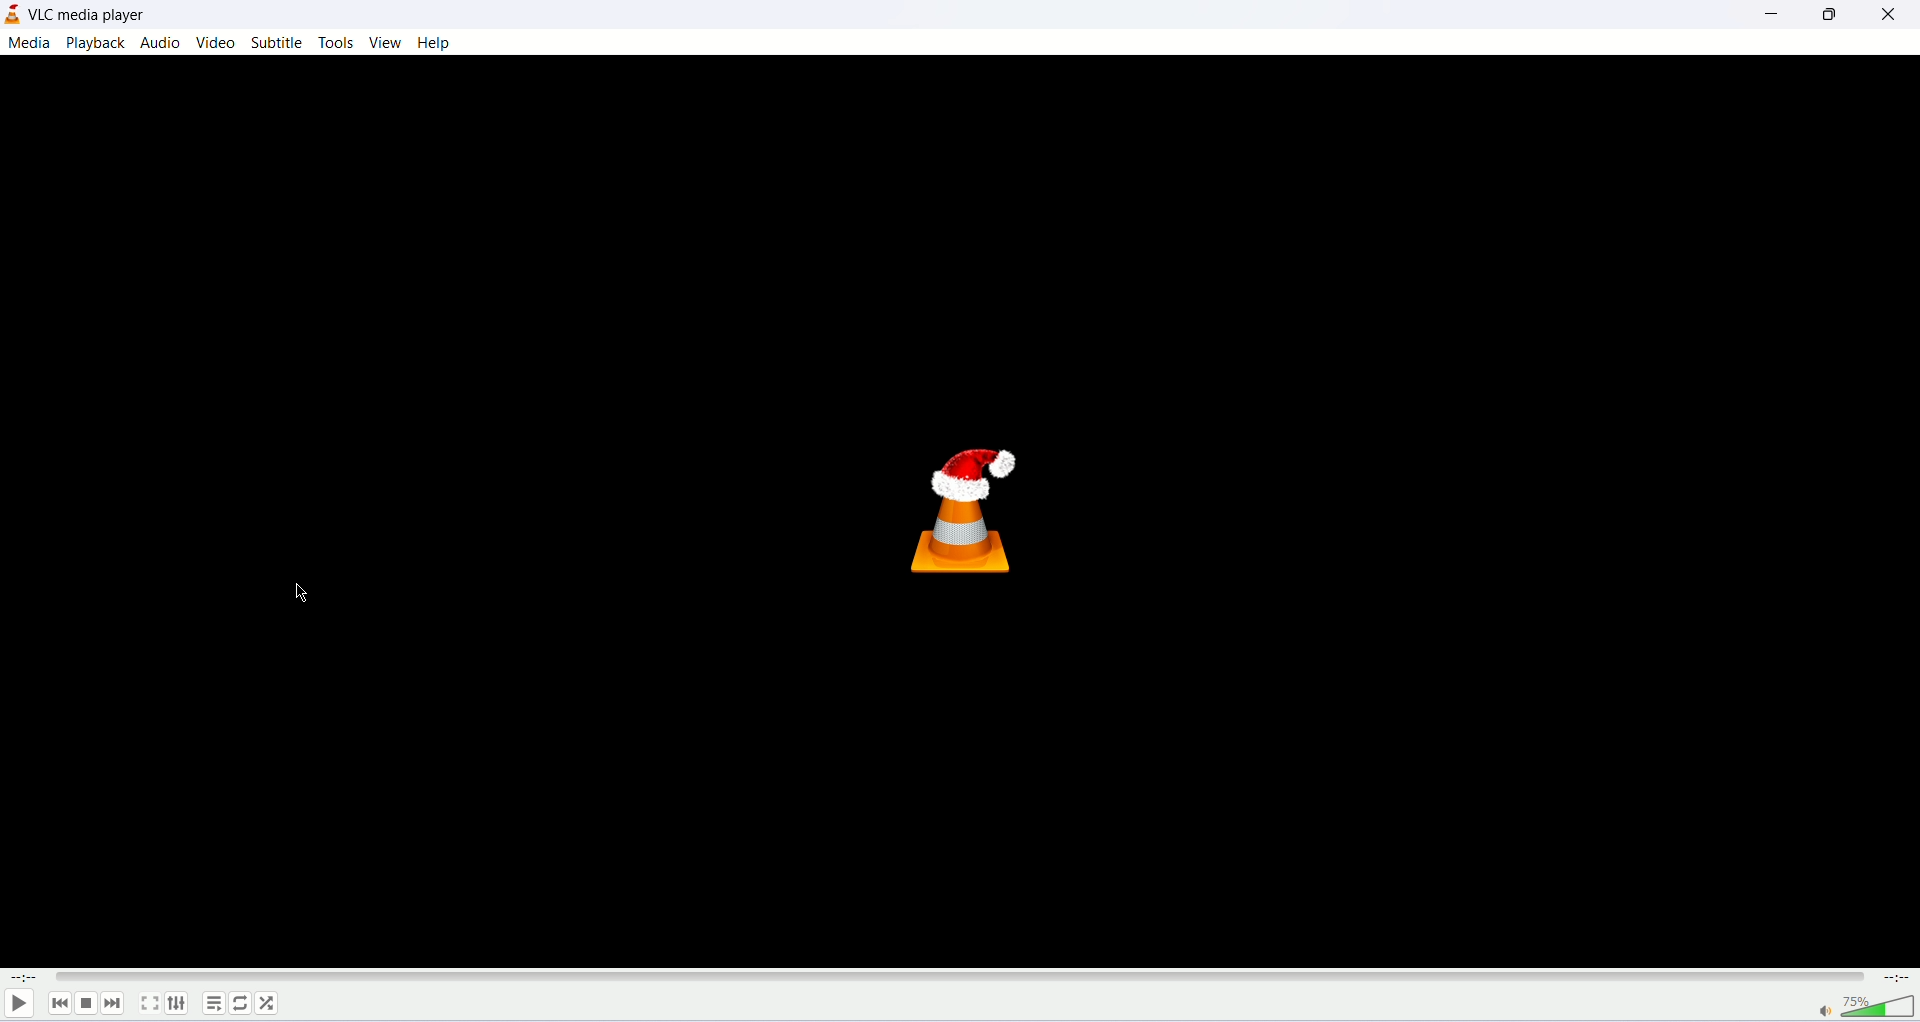  Describe the element at coordinates (176, 1003) in the screenshot. I see `extended settings` at that location.